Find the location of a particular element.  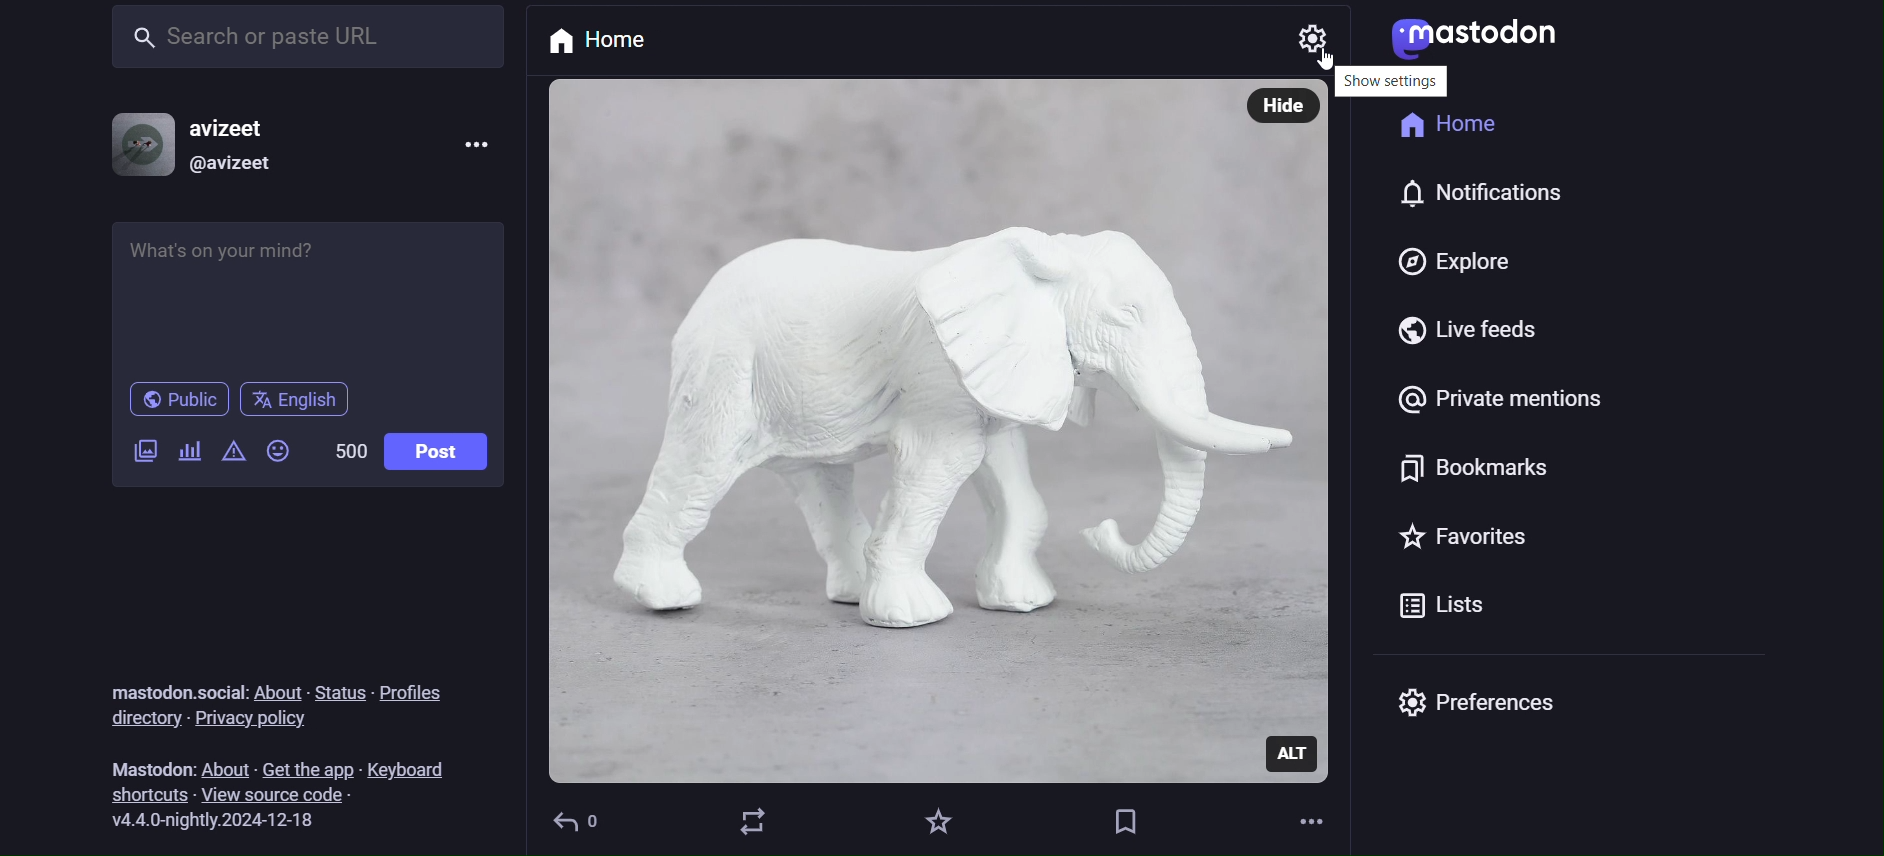

favorites is located at coordinates (939, 821).